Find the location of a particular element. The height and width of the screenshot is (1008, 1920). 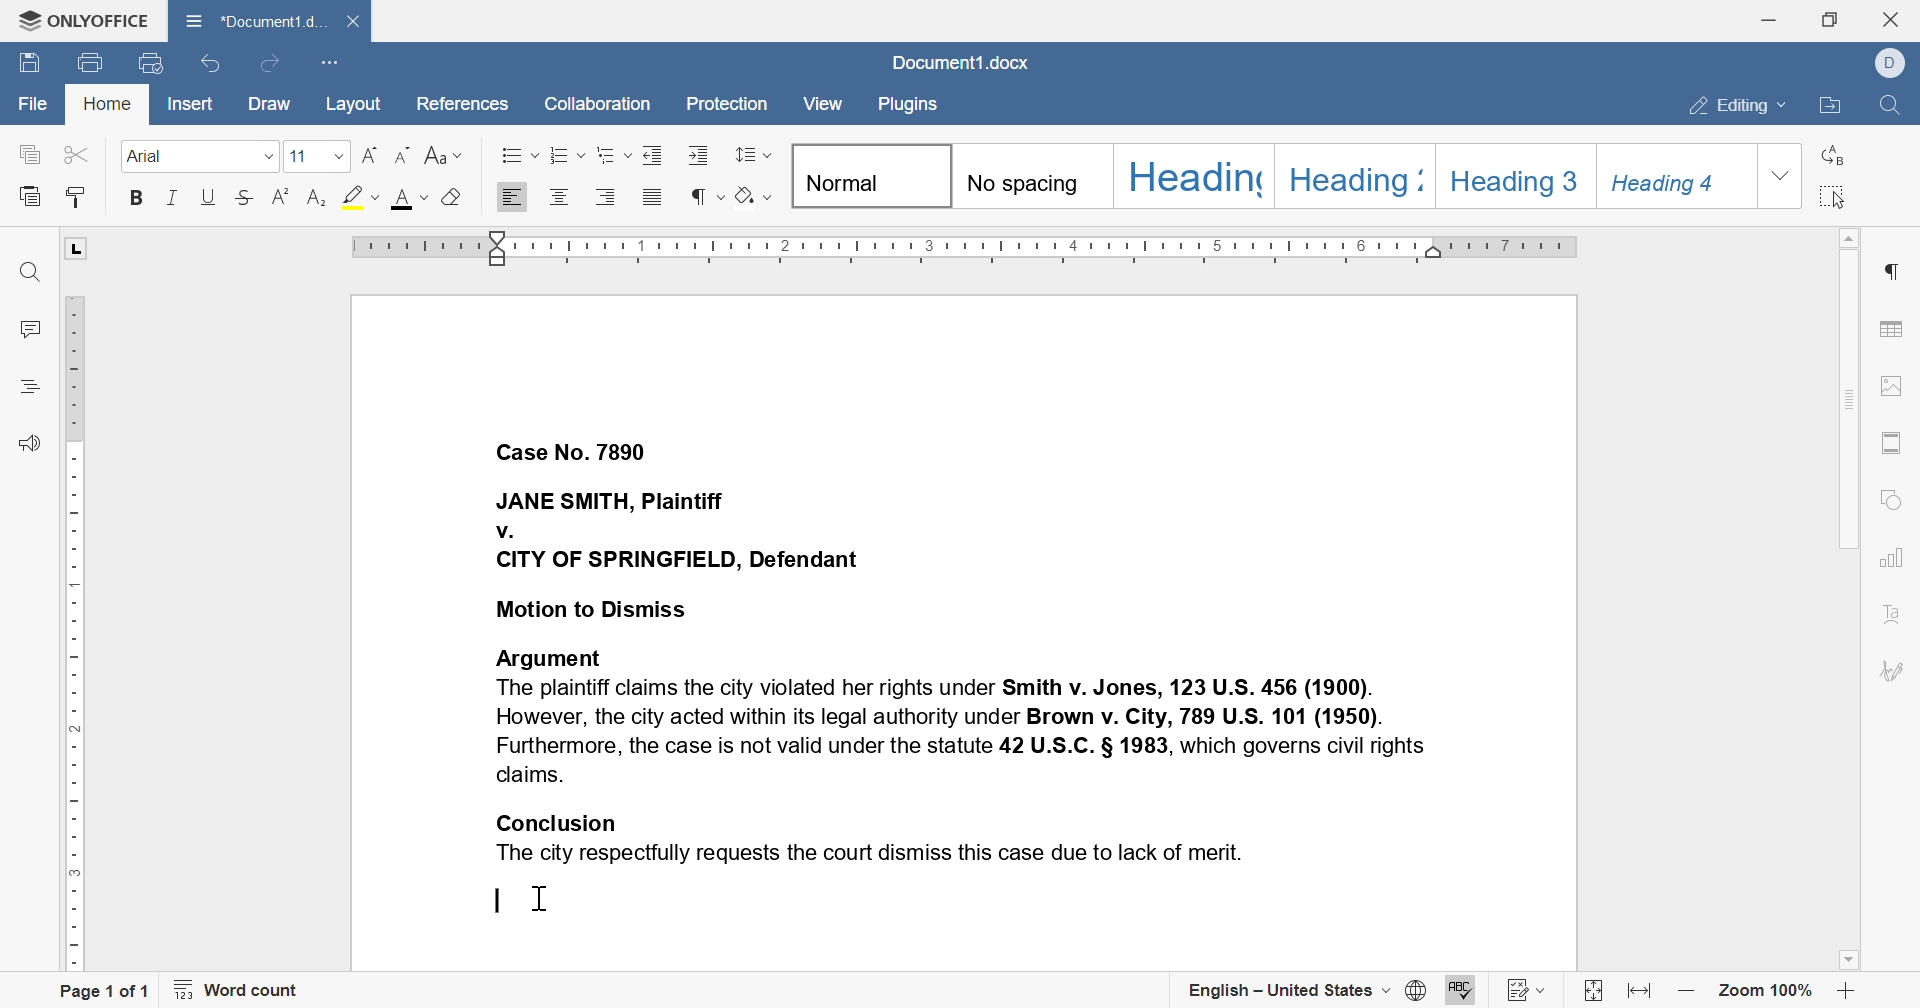

ruler is located at coordinates (76, 635).